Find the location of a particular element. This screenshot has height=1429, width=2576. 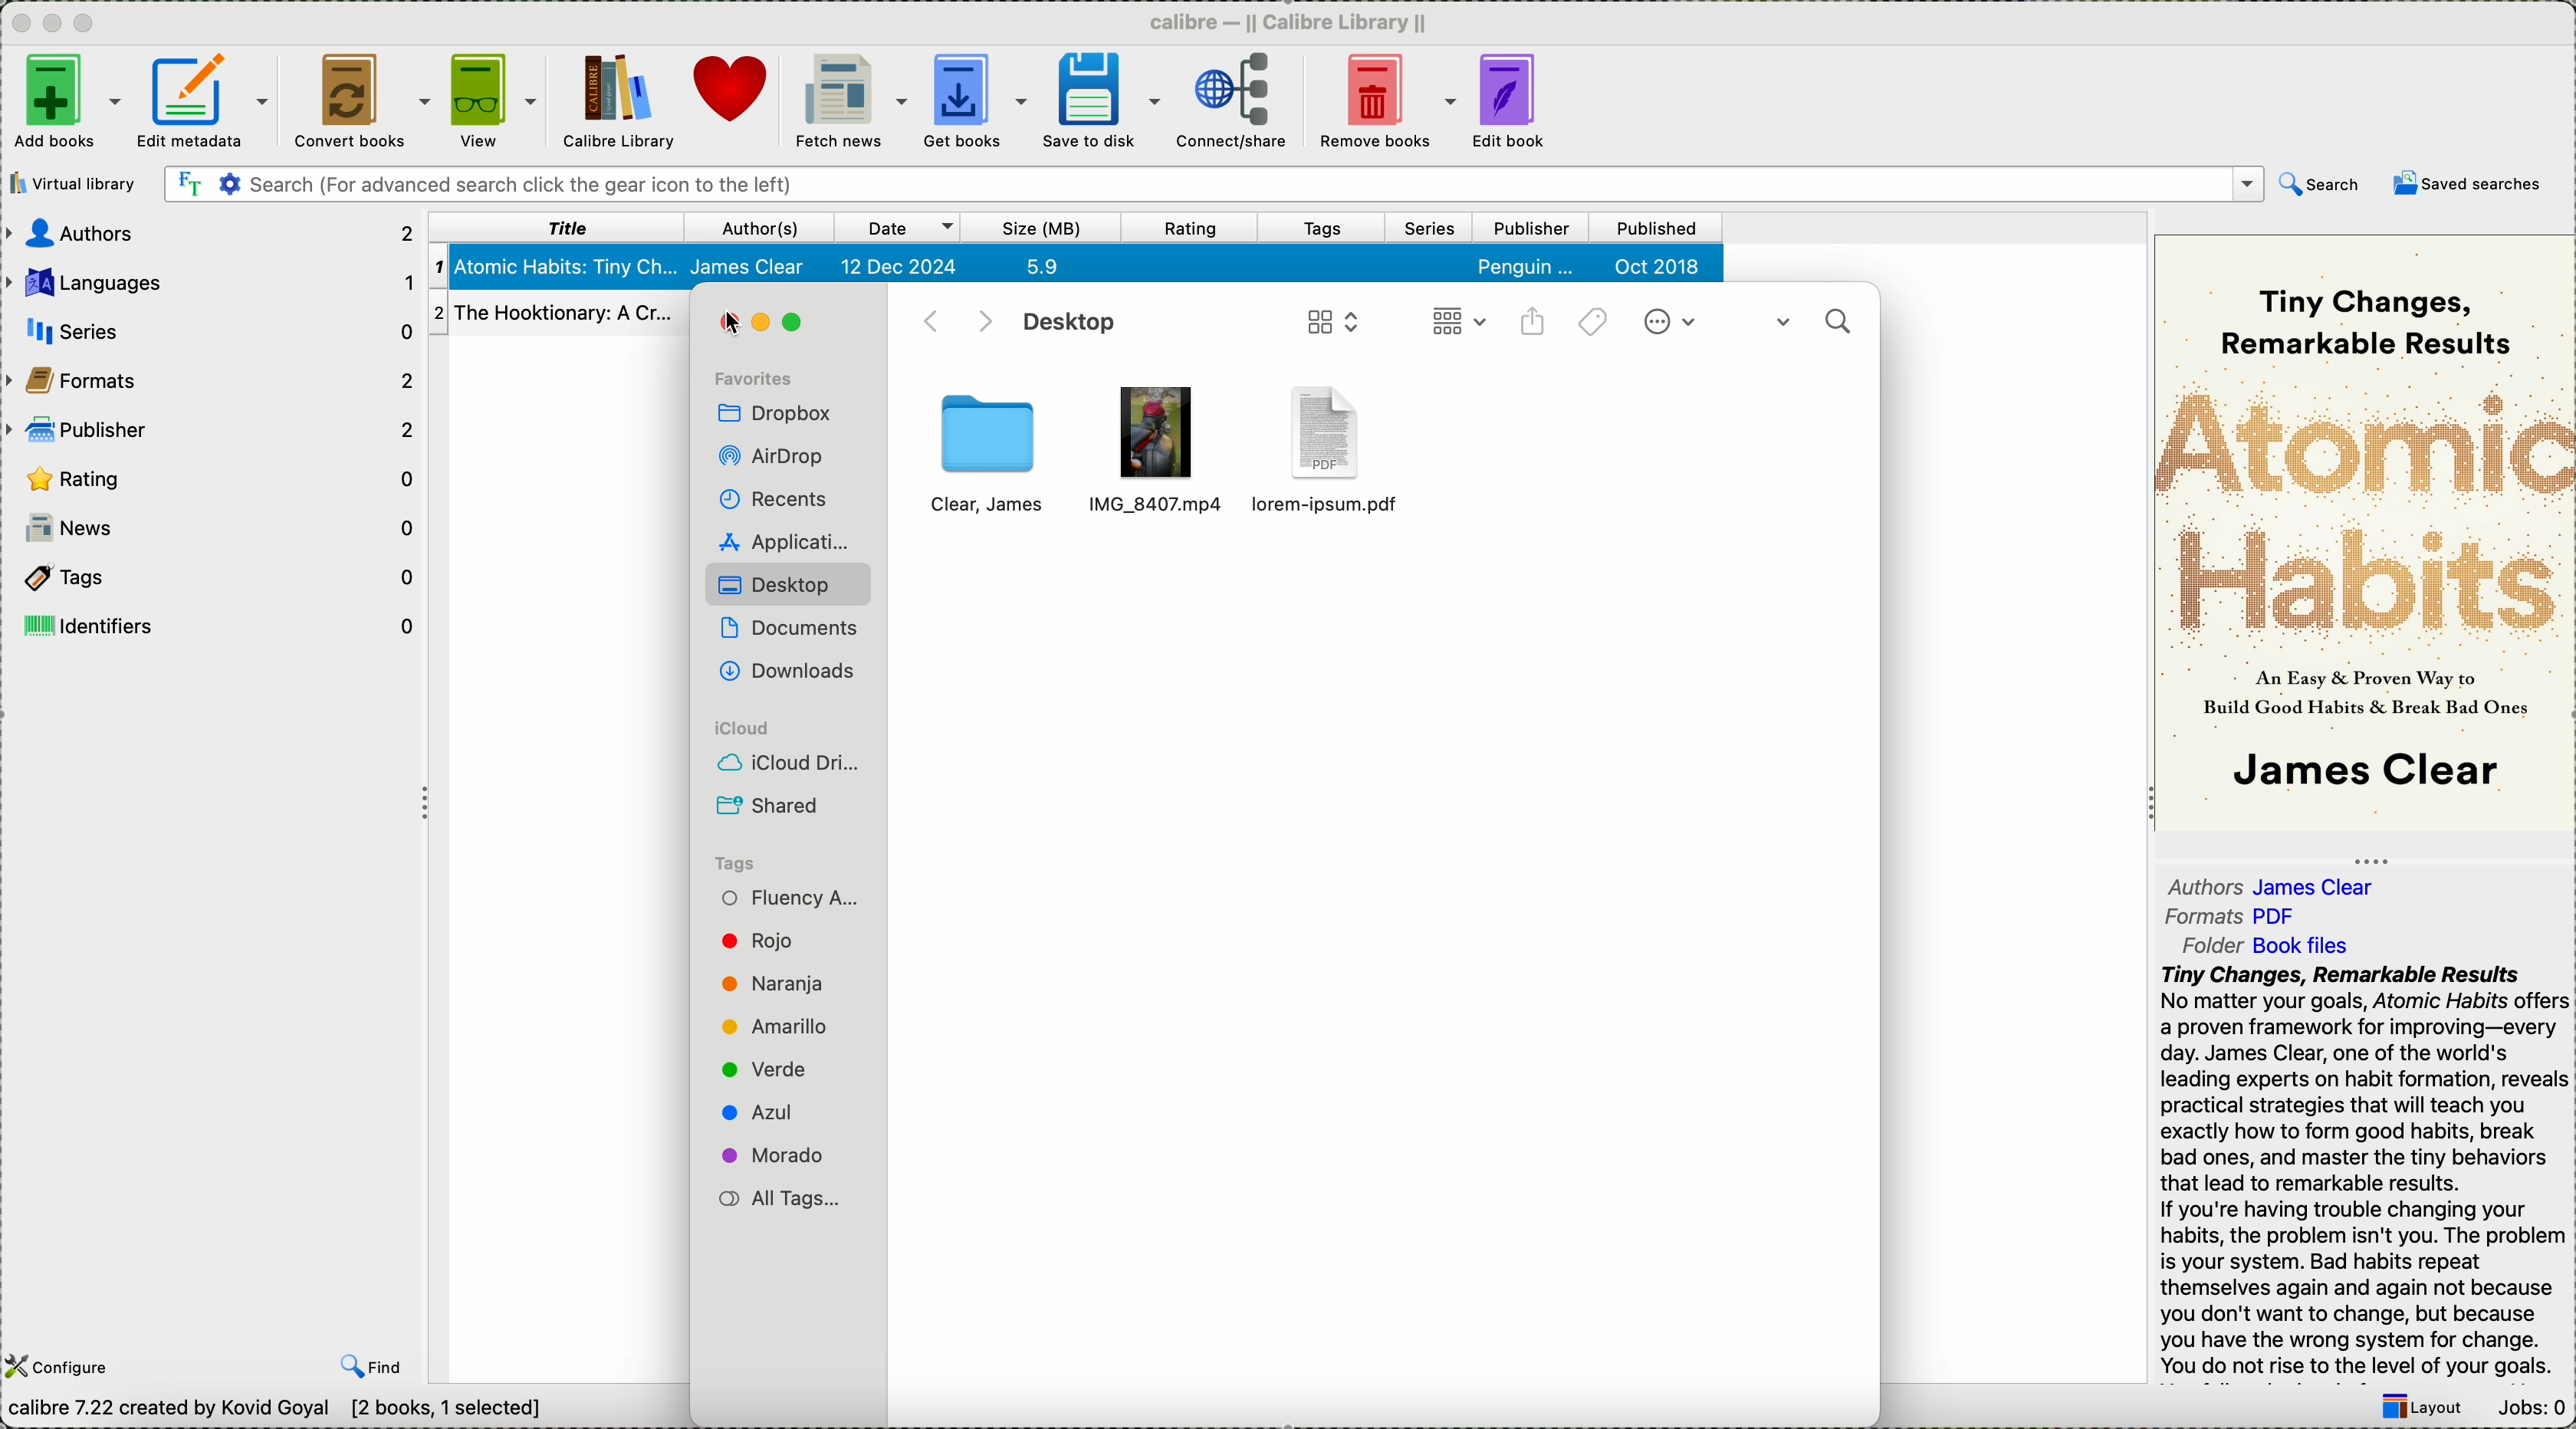

applicaion is located at coordinates (771, 538).